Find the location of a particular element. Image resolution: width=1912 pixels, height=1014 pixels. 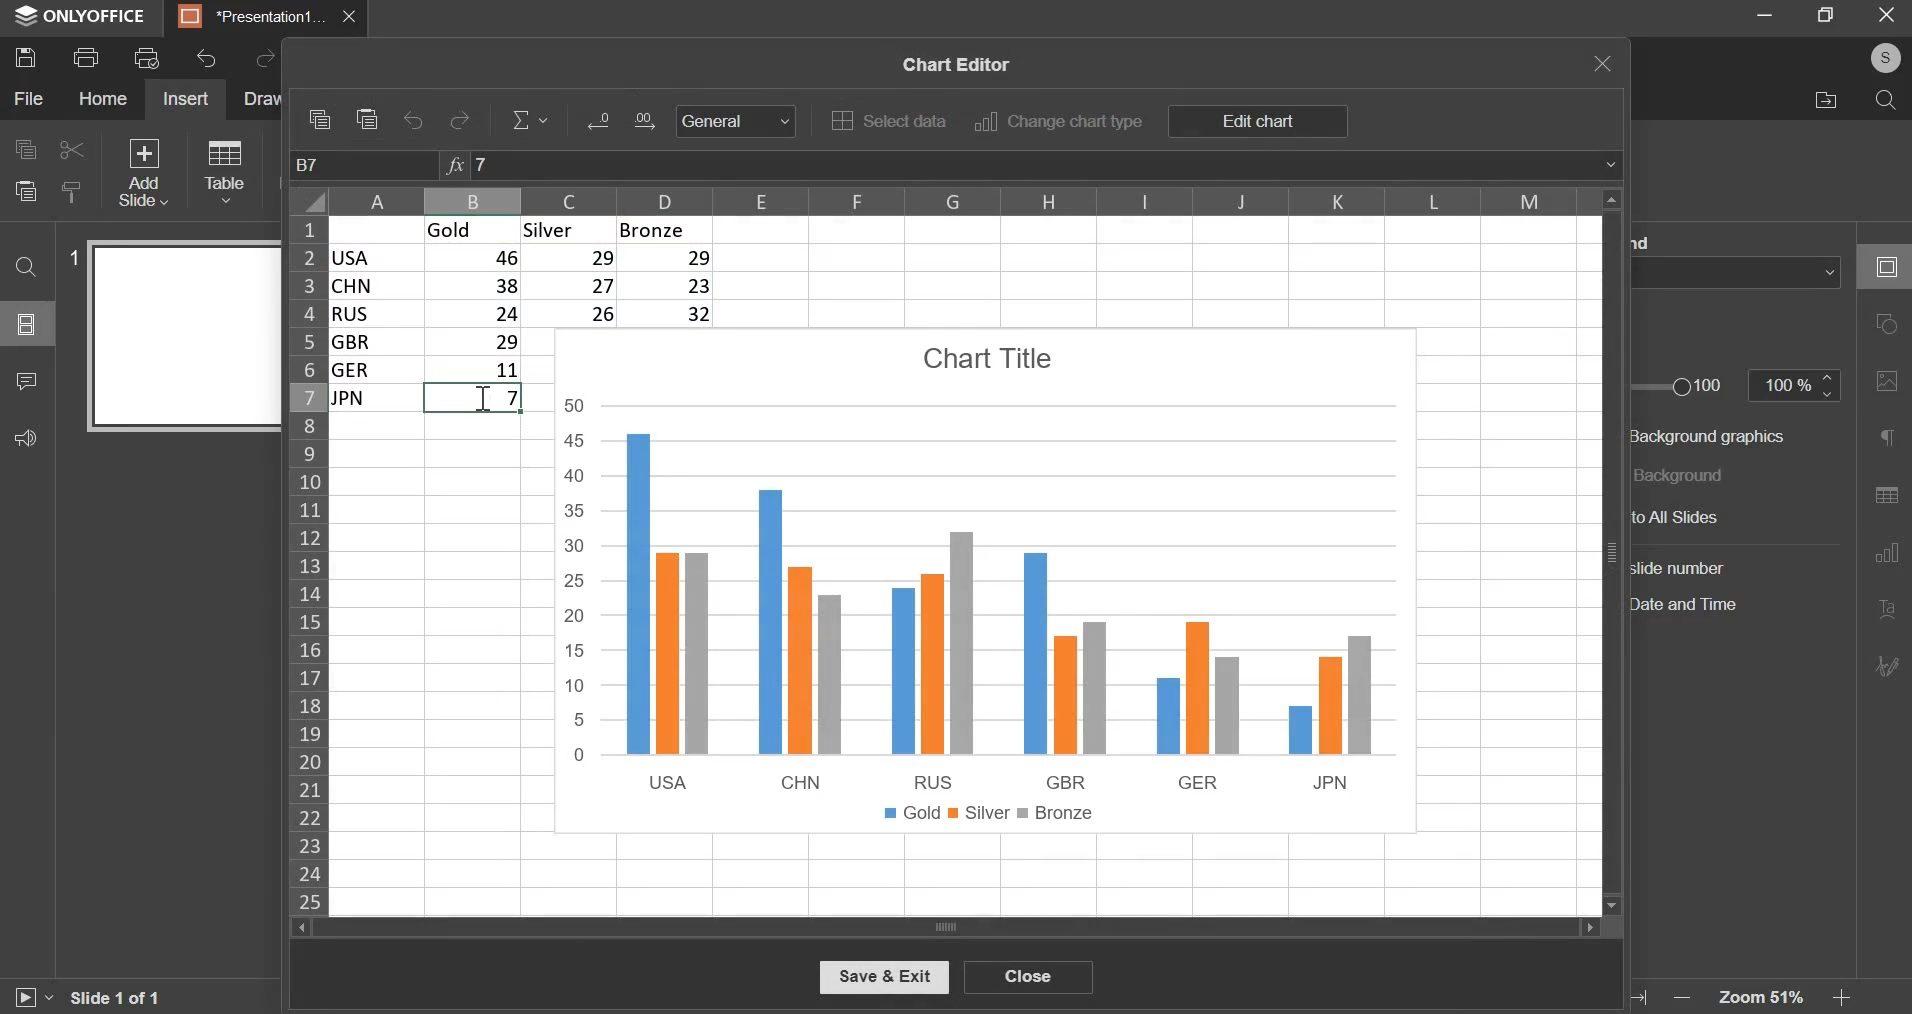

date and time is located at coordinates (1697, 606).